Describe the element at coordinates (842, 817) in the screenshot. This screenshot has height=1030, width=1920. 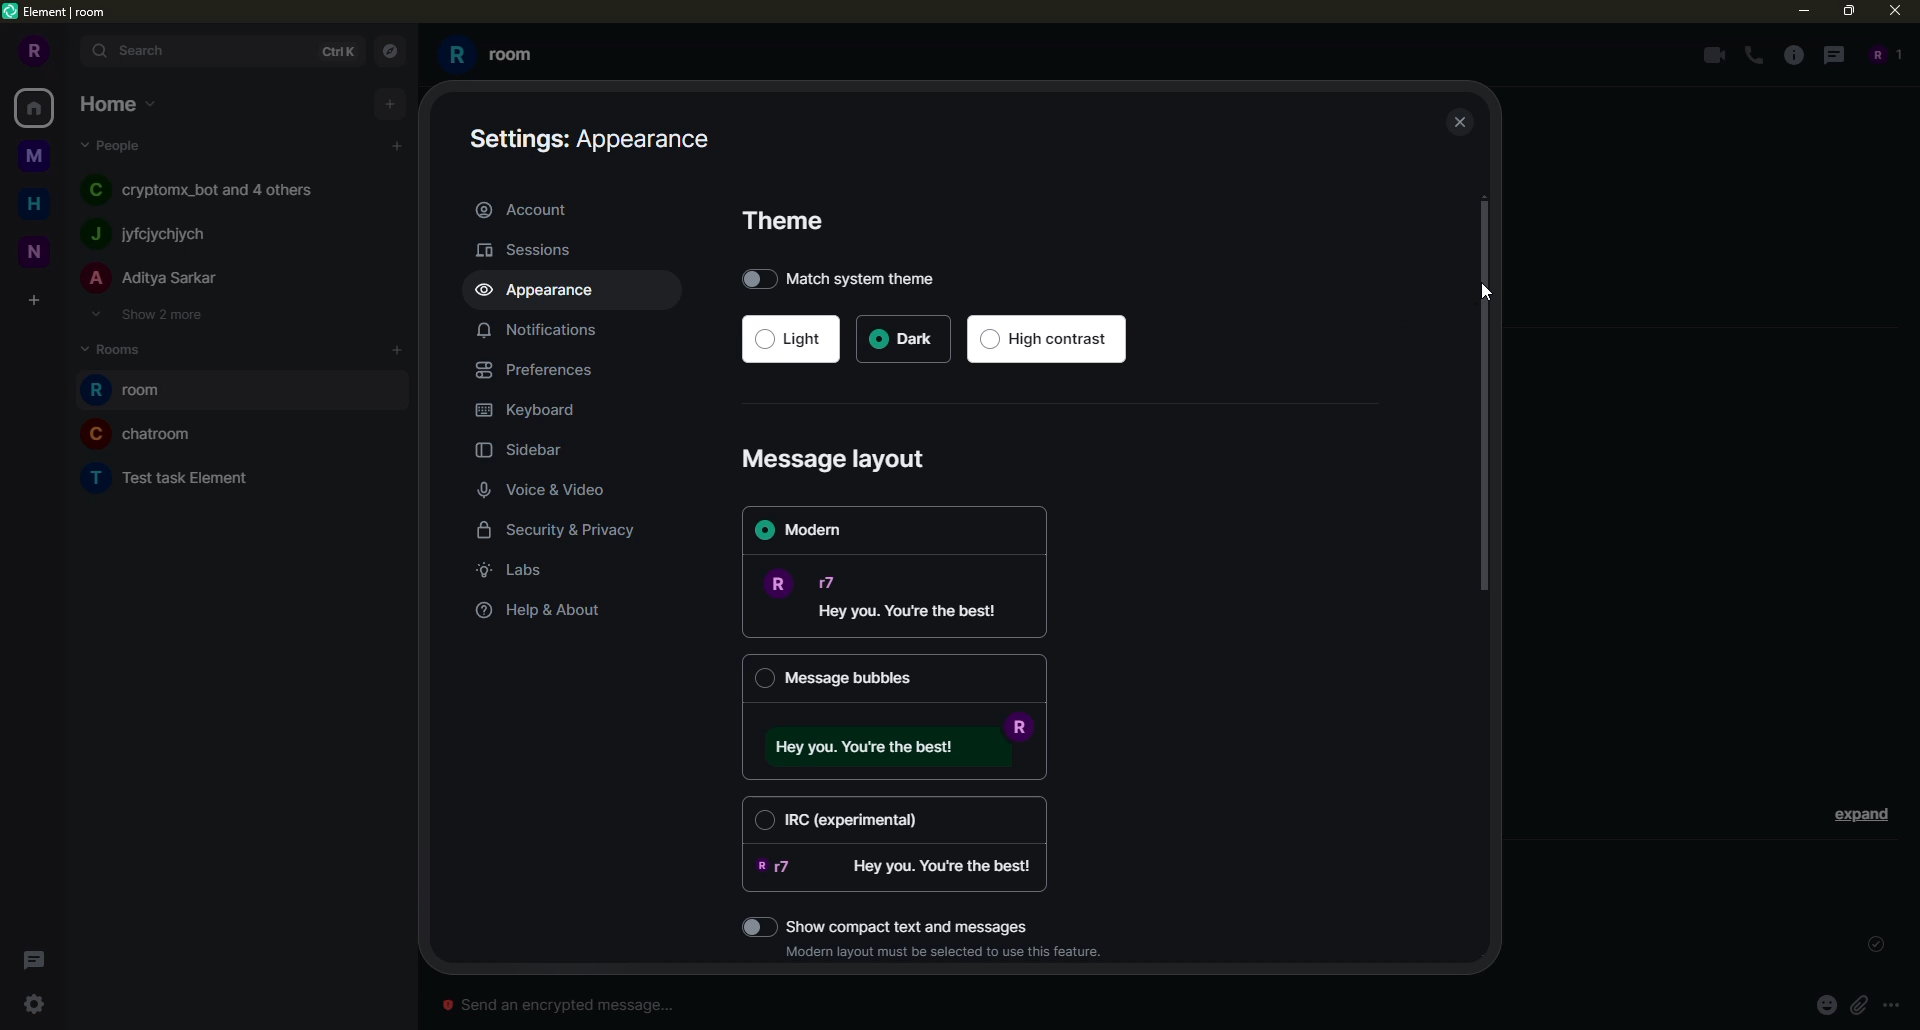
I see `irc` at that location.